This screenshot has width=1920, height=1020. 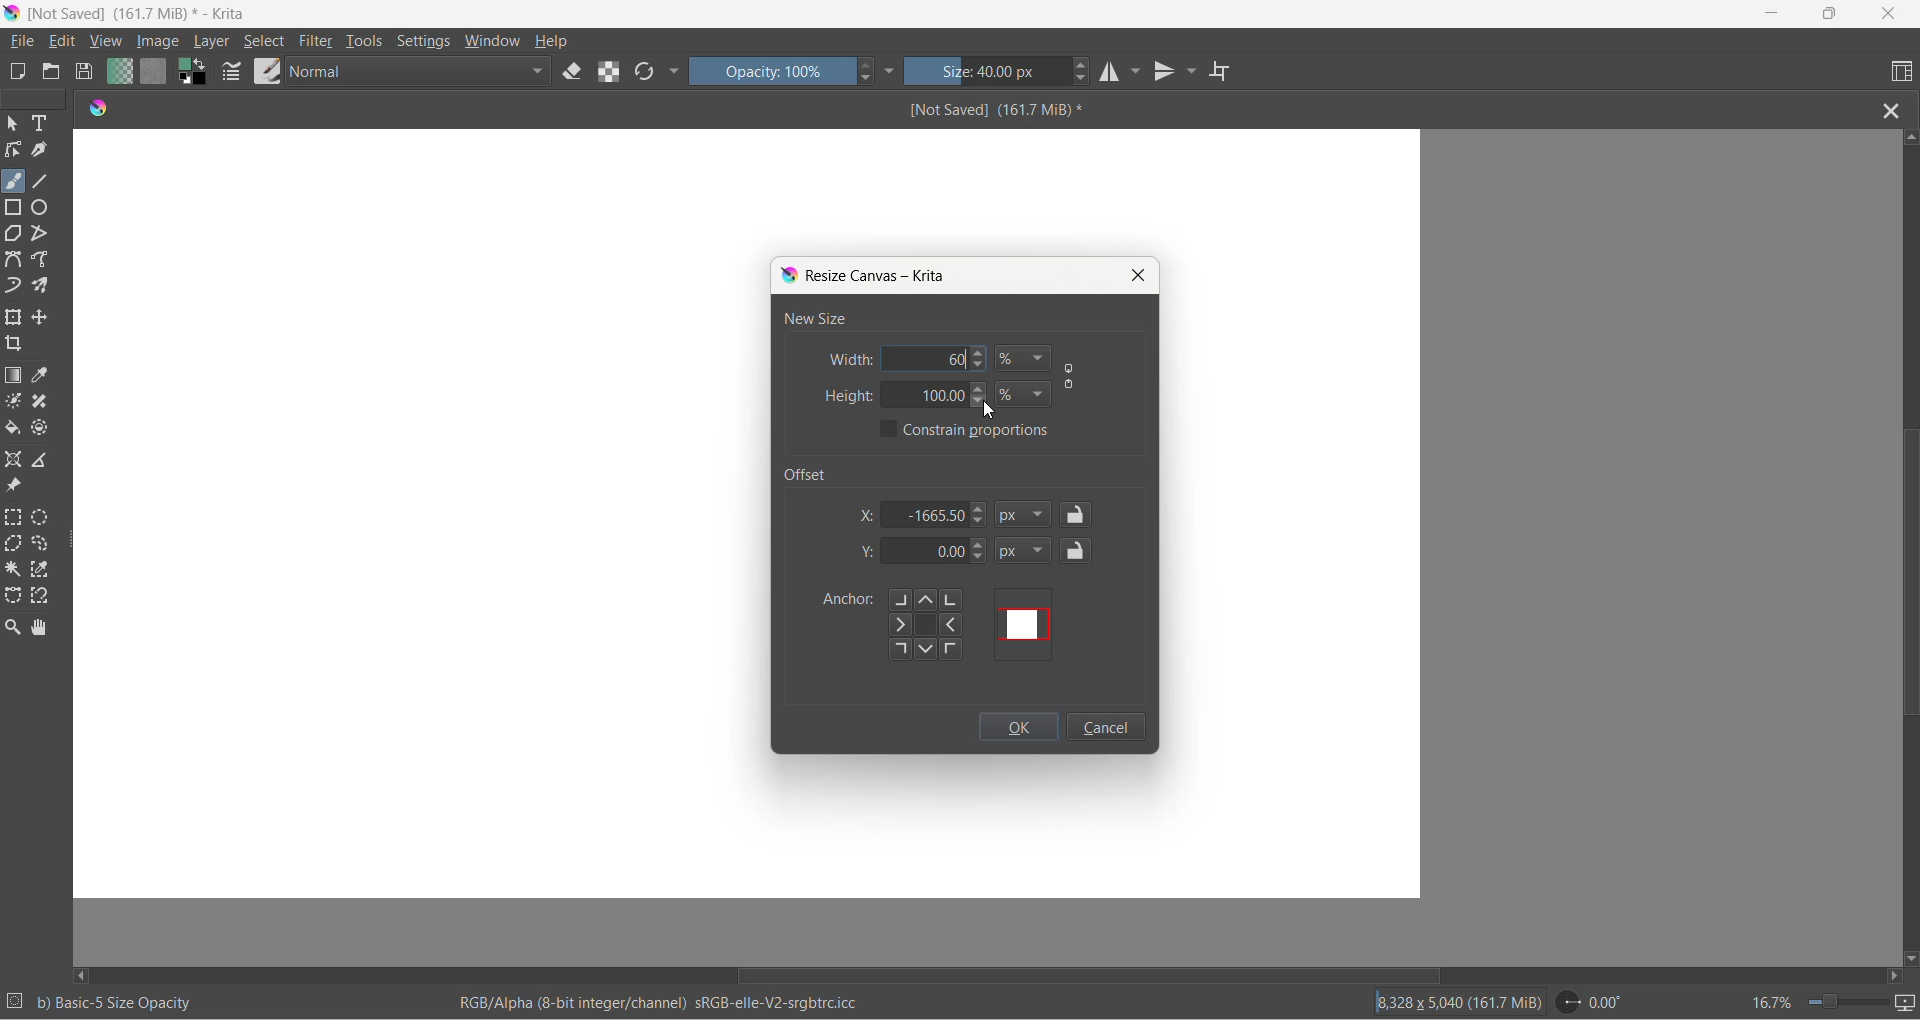 I want to click on brush presets, so click(x=267, y=71).